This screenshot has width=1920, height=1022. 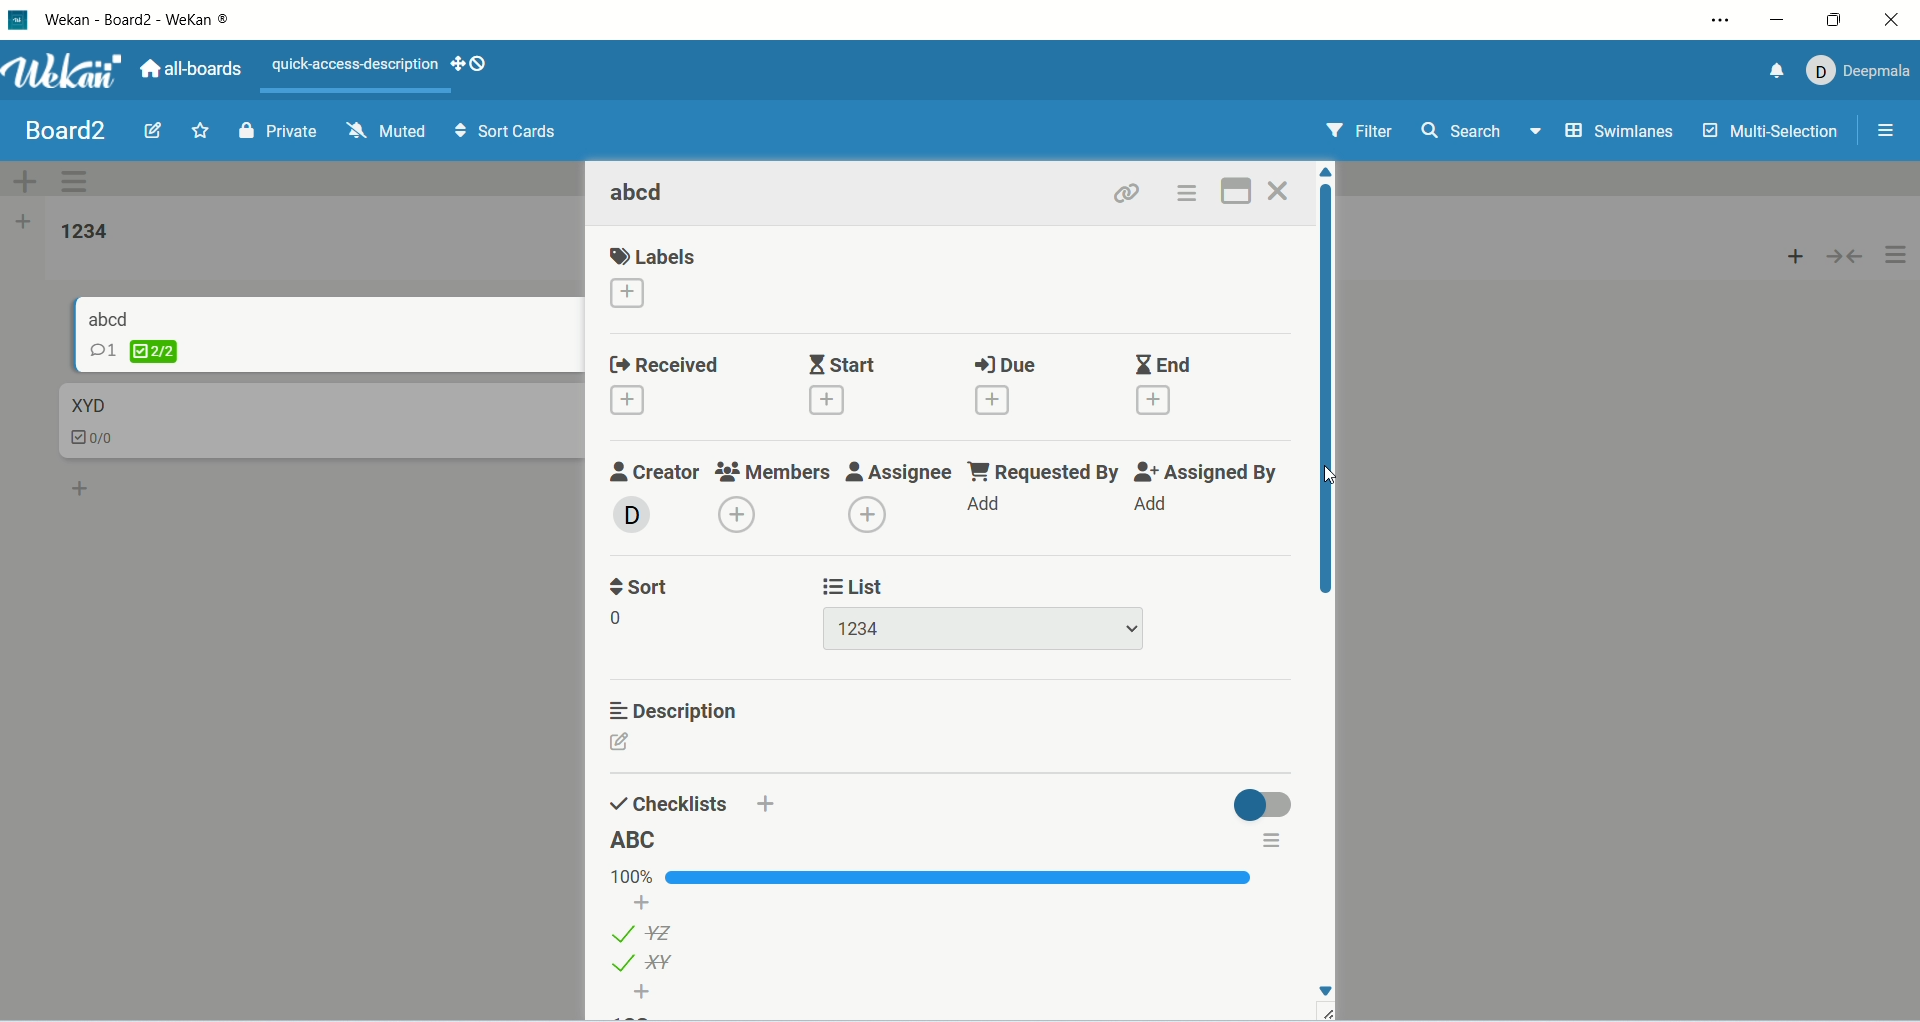 I want to click on add, so click(x=1157, y=401).